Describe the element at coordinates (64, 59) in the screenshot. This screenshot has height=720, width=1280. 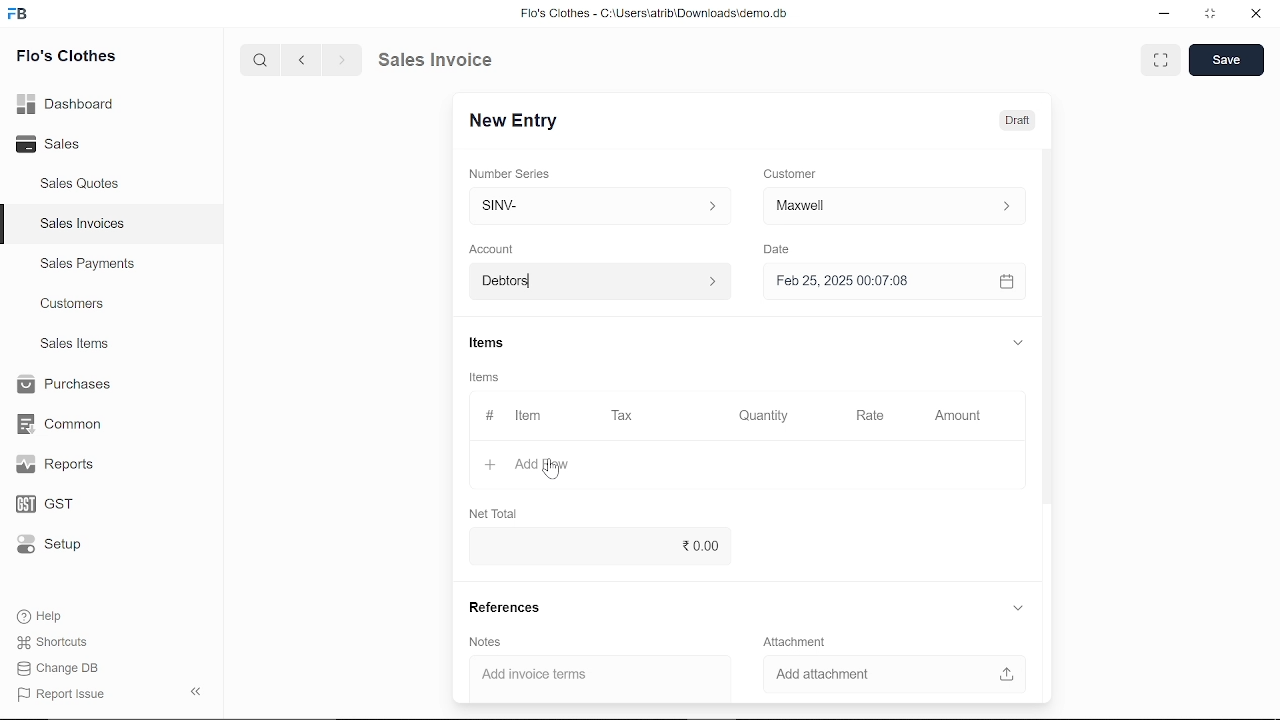
I see `Flo's Clothes` at that location.